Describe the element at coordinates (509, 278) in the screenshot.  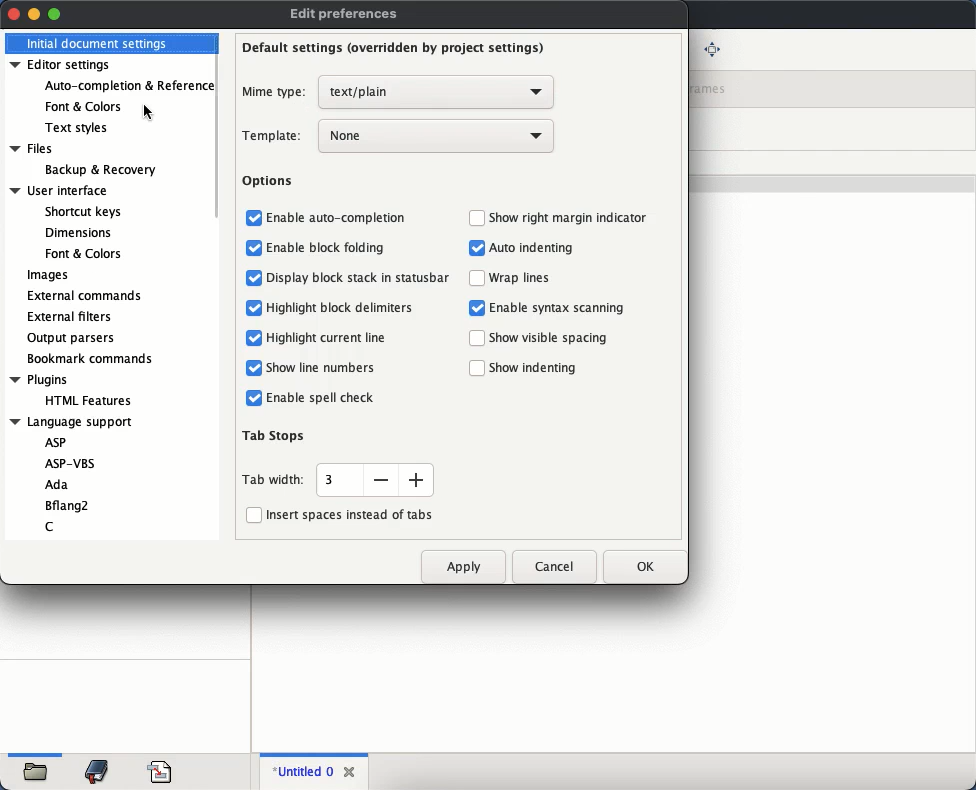
I see `warp lines` at that location.